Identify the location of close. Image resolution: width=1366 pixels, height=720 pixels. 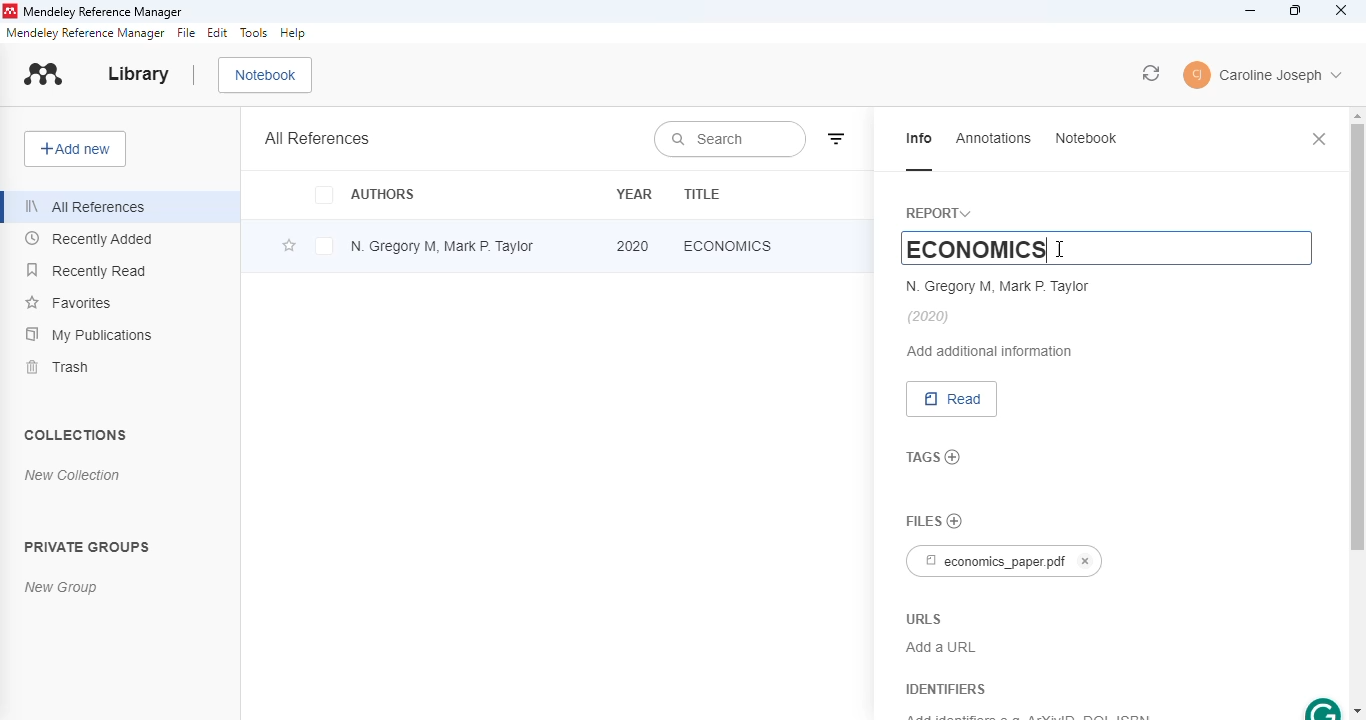
(1341, 10).